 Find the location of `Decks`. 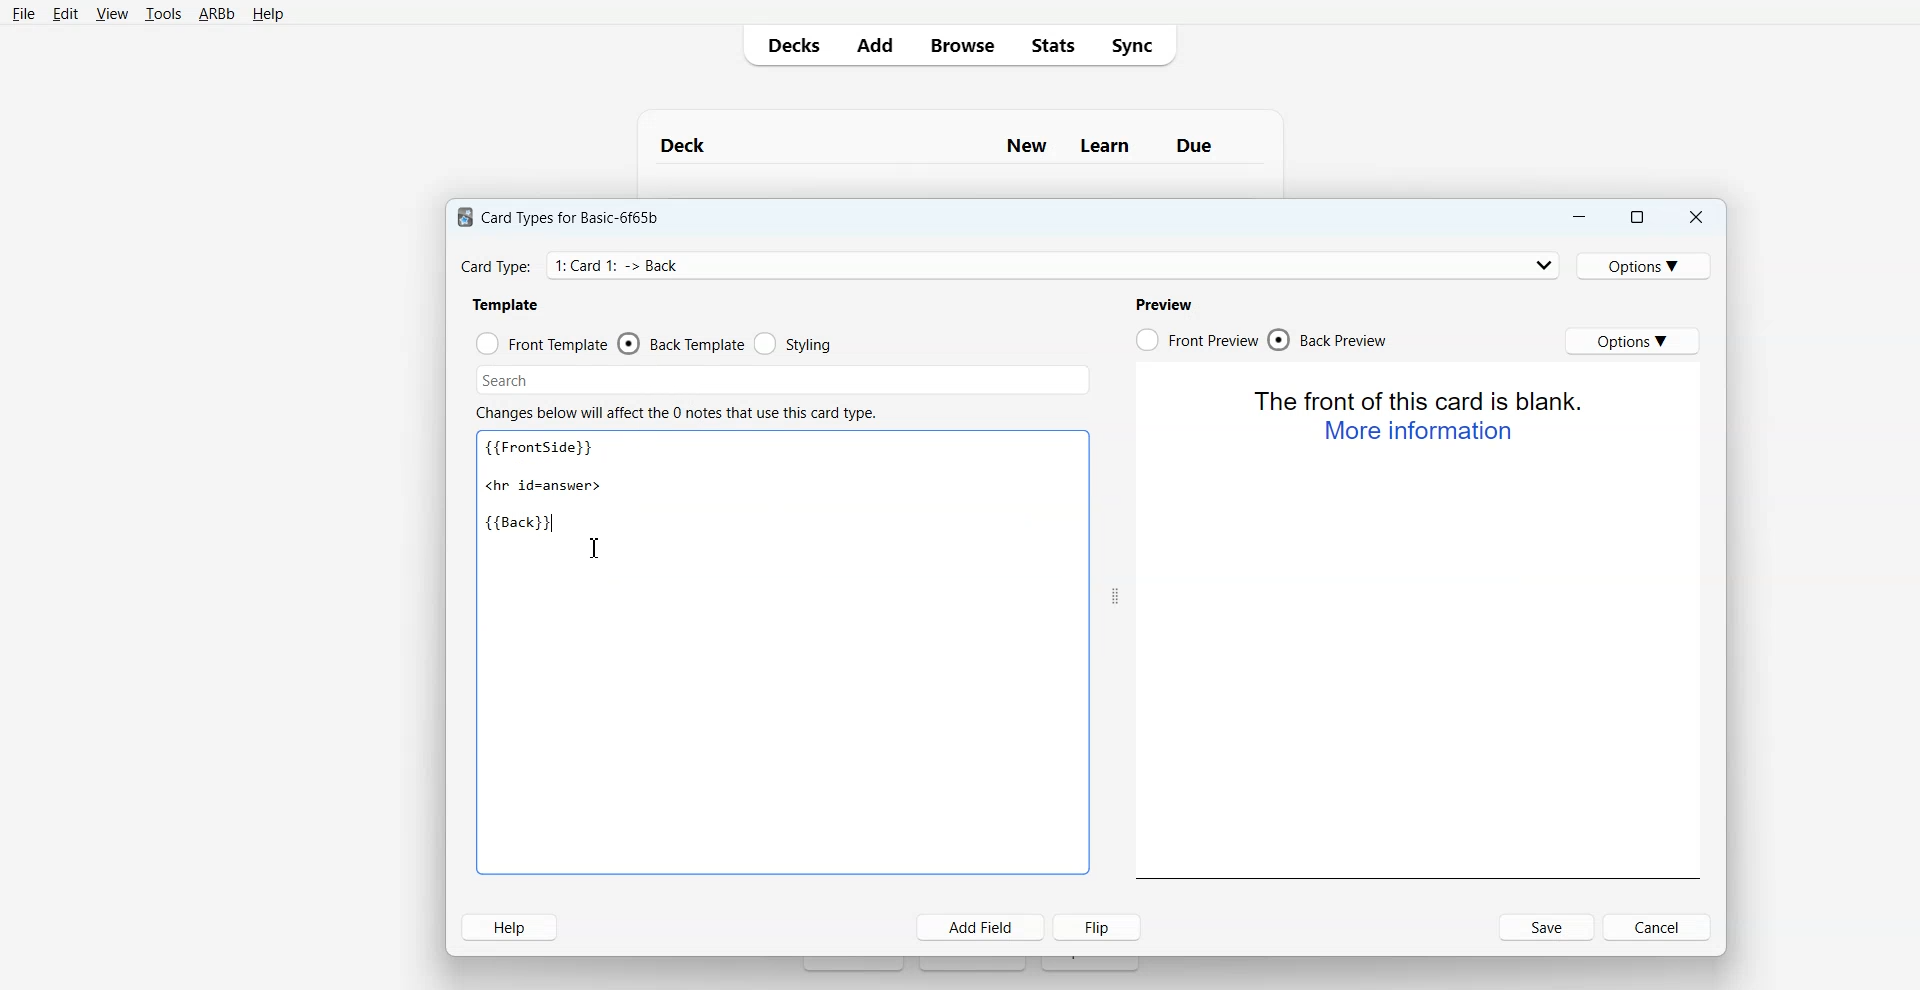

Decks is located at coordinates (789, 45).